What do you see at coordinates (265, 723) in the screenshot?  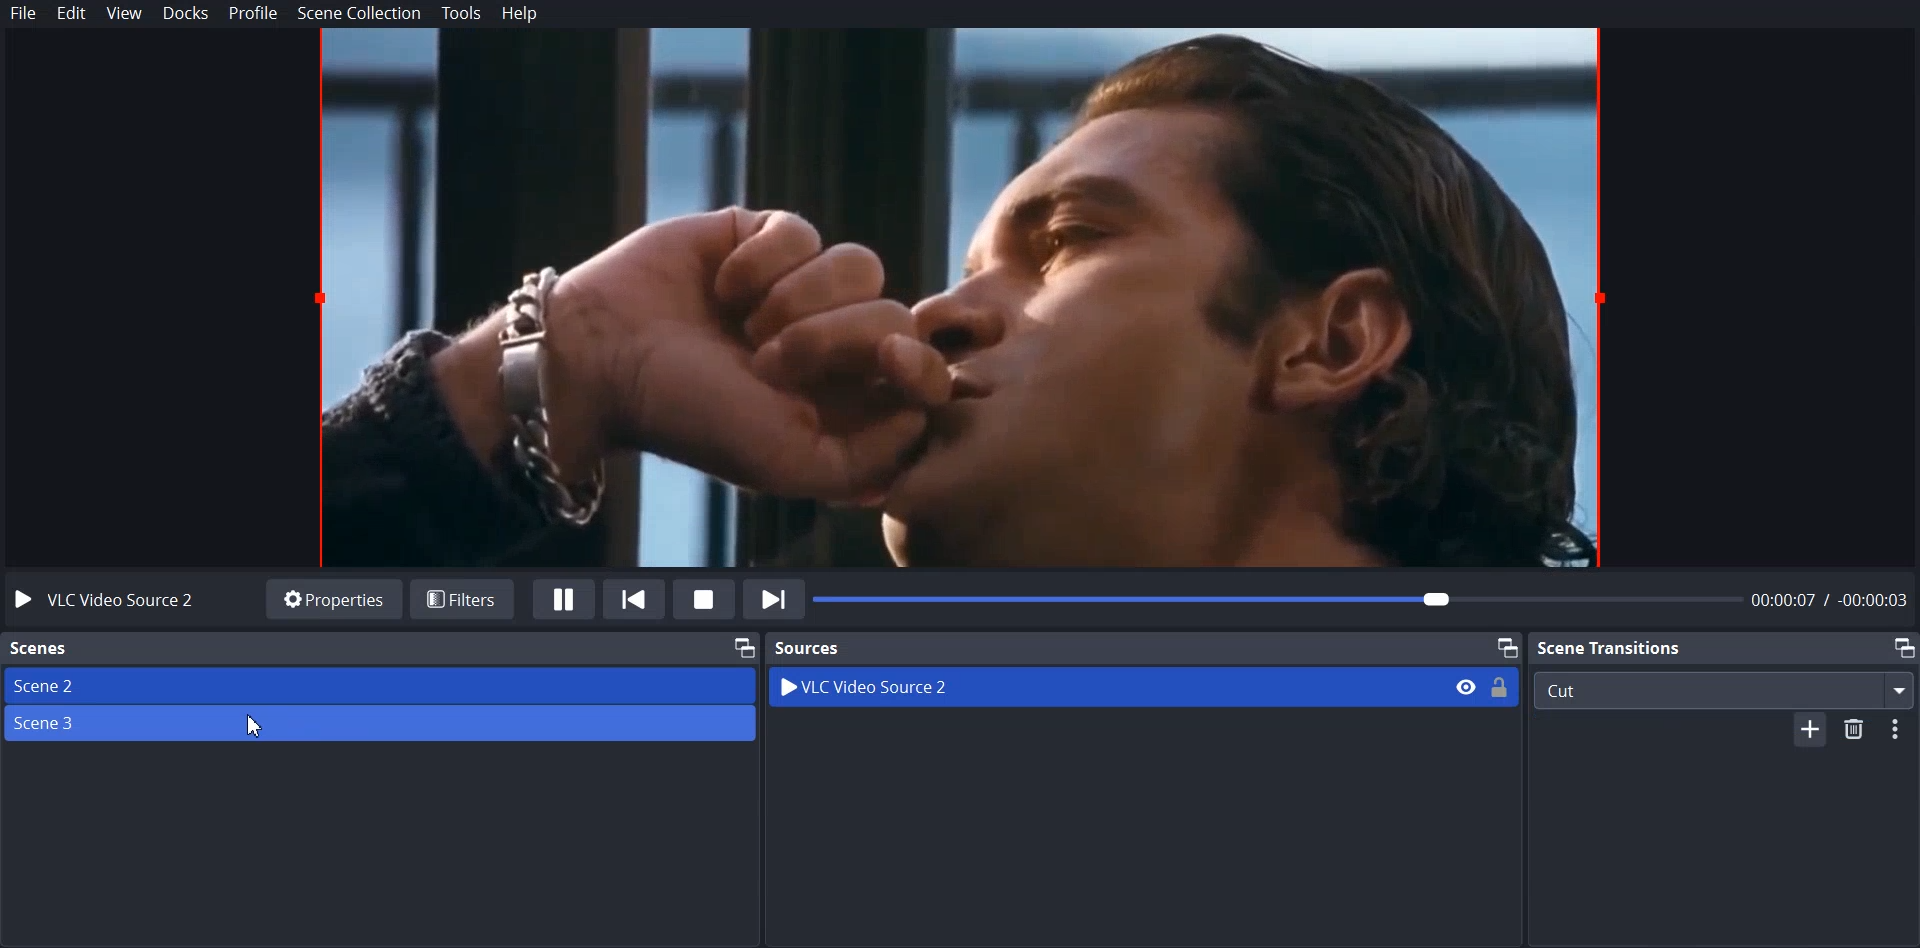 I see `Cursor` at bounding box center [265, 723].